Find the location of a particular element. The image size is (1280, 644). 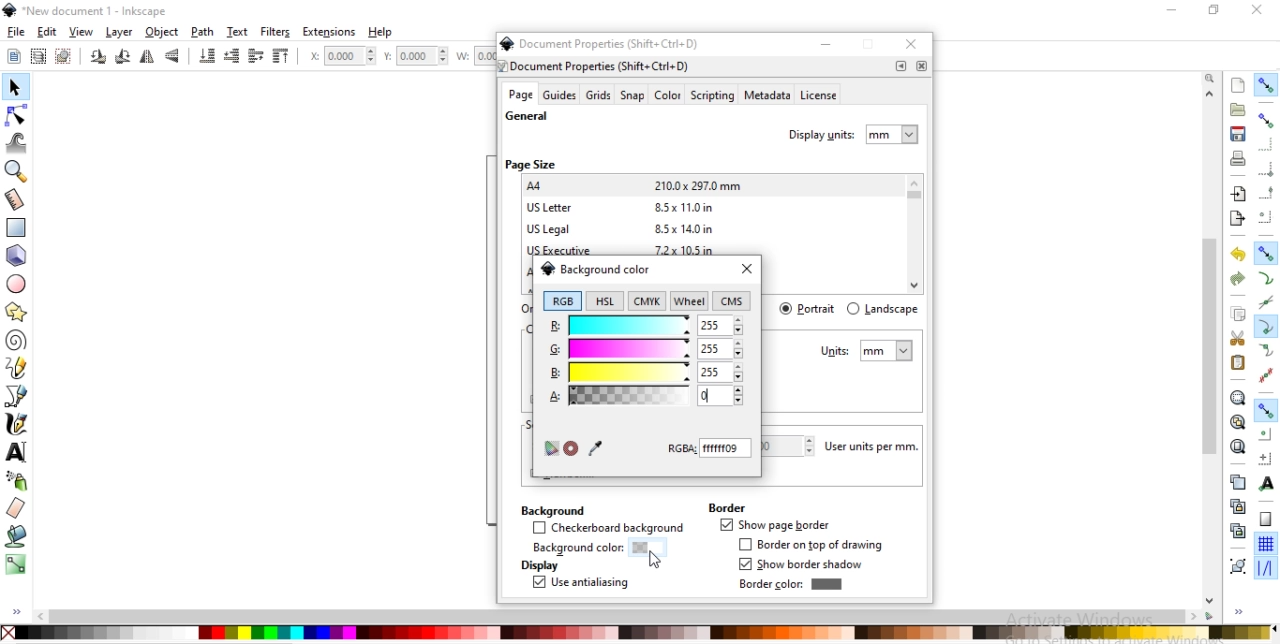

display is located at coordinates (538, 566).